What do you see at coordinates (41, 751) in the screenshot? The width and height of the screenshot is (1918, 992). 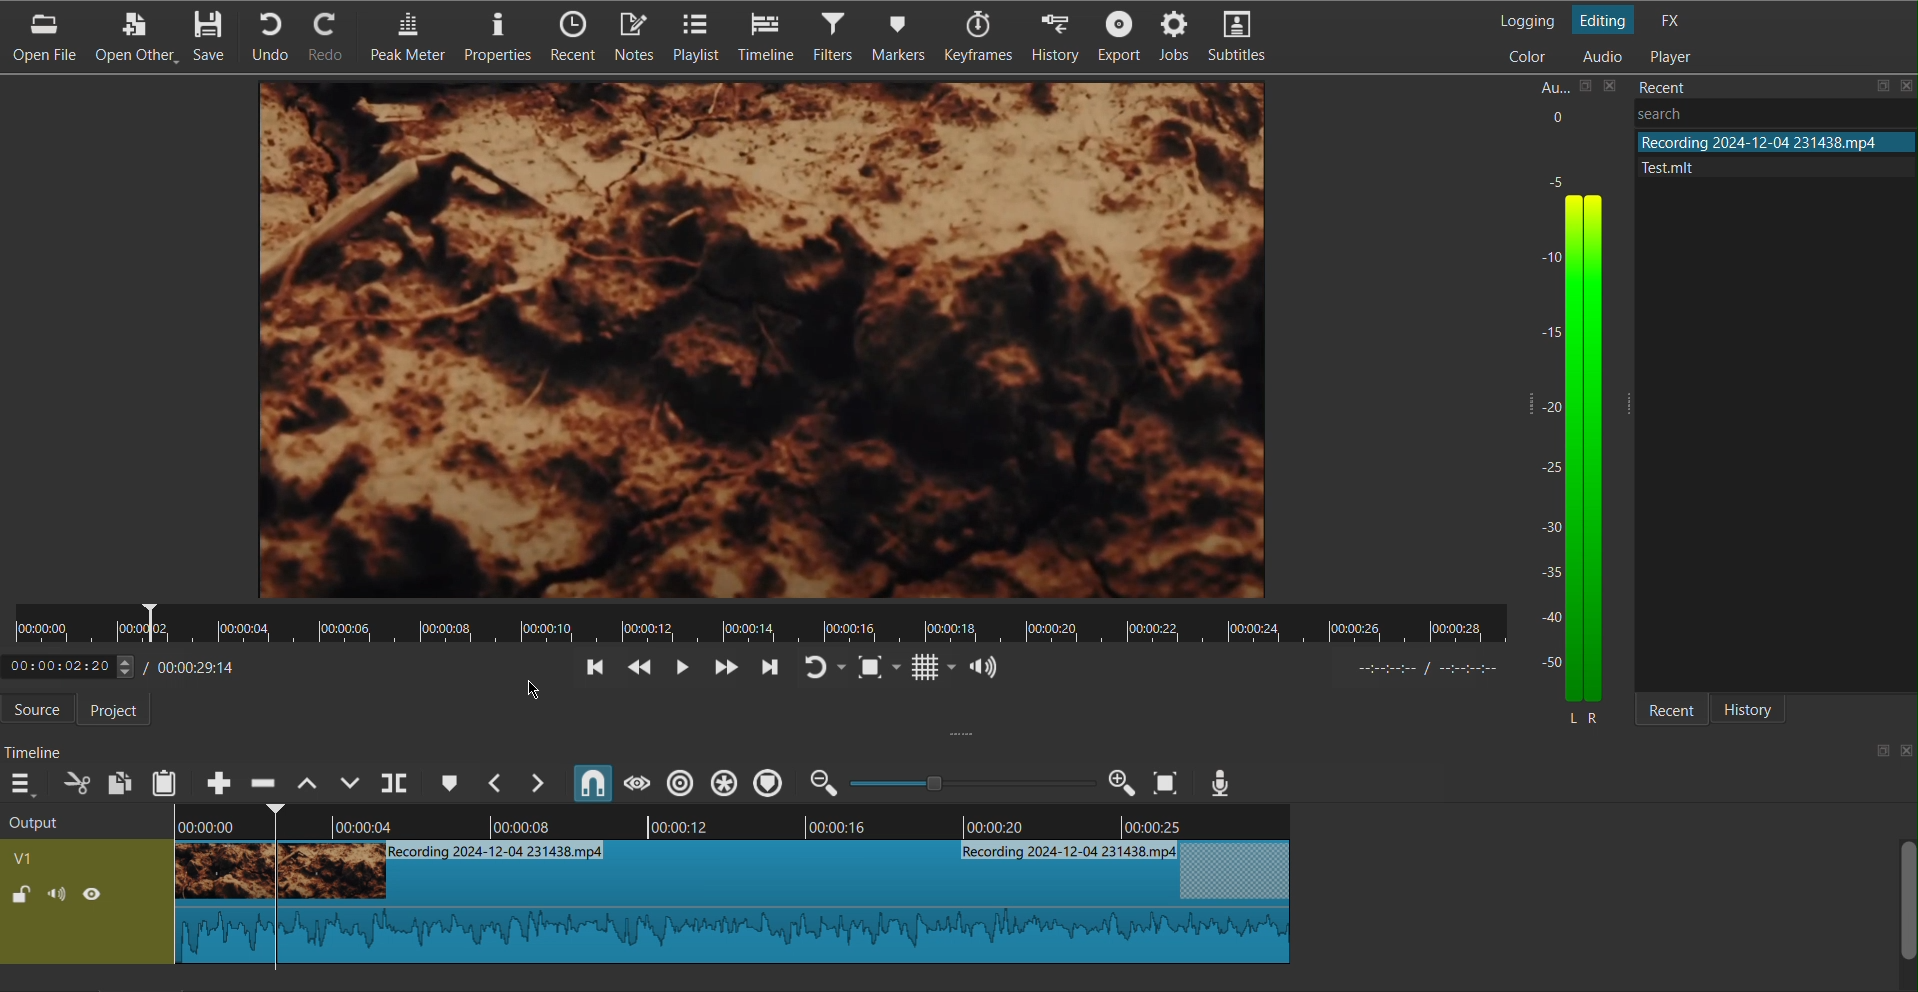 I see `Timeline ` at bounding box center [41, 751].